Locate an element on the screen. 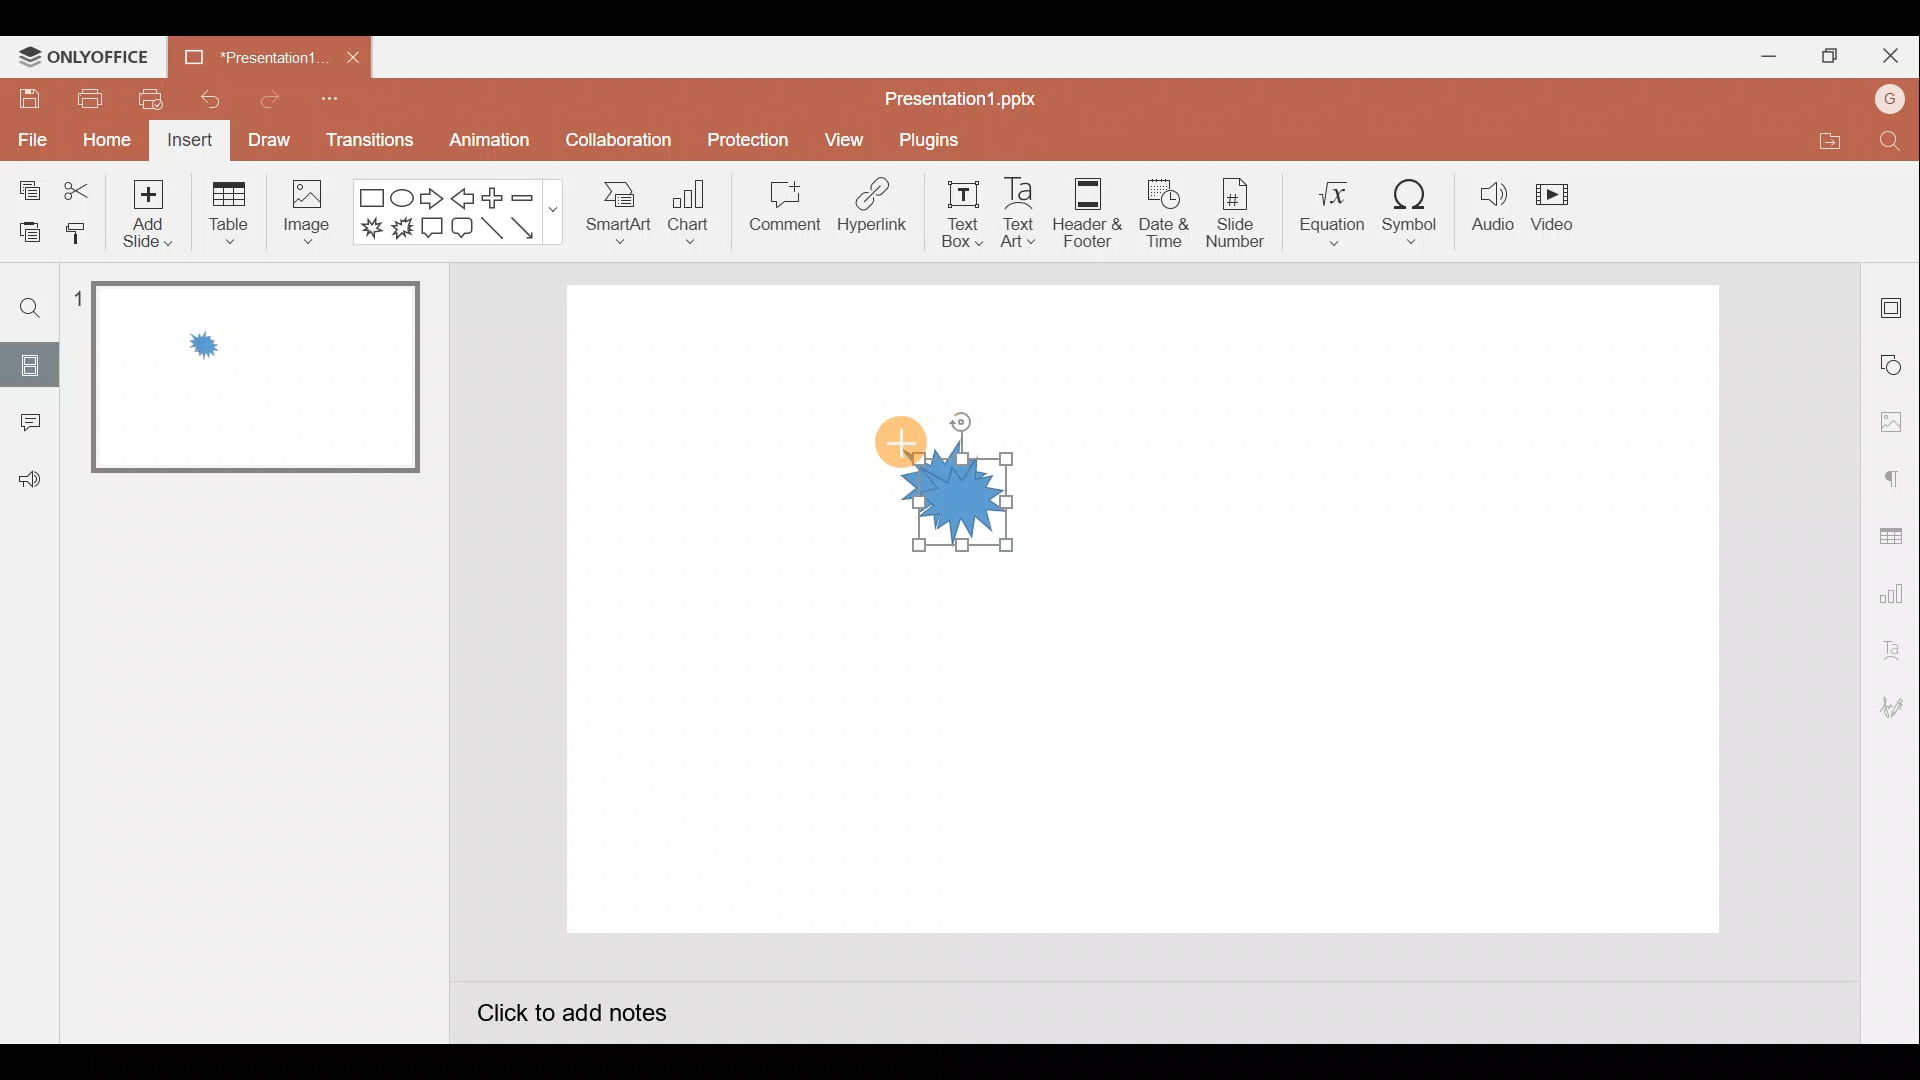 The width and height of the screenshot is (1920, 1080). Equation is located at coordinates (1324, 214).